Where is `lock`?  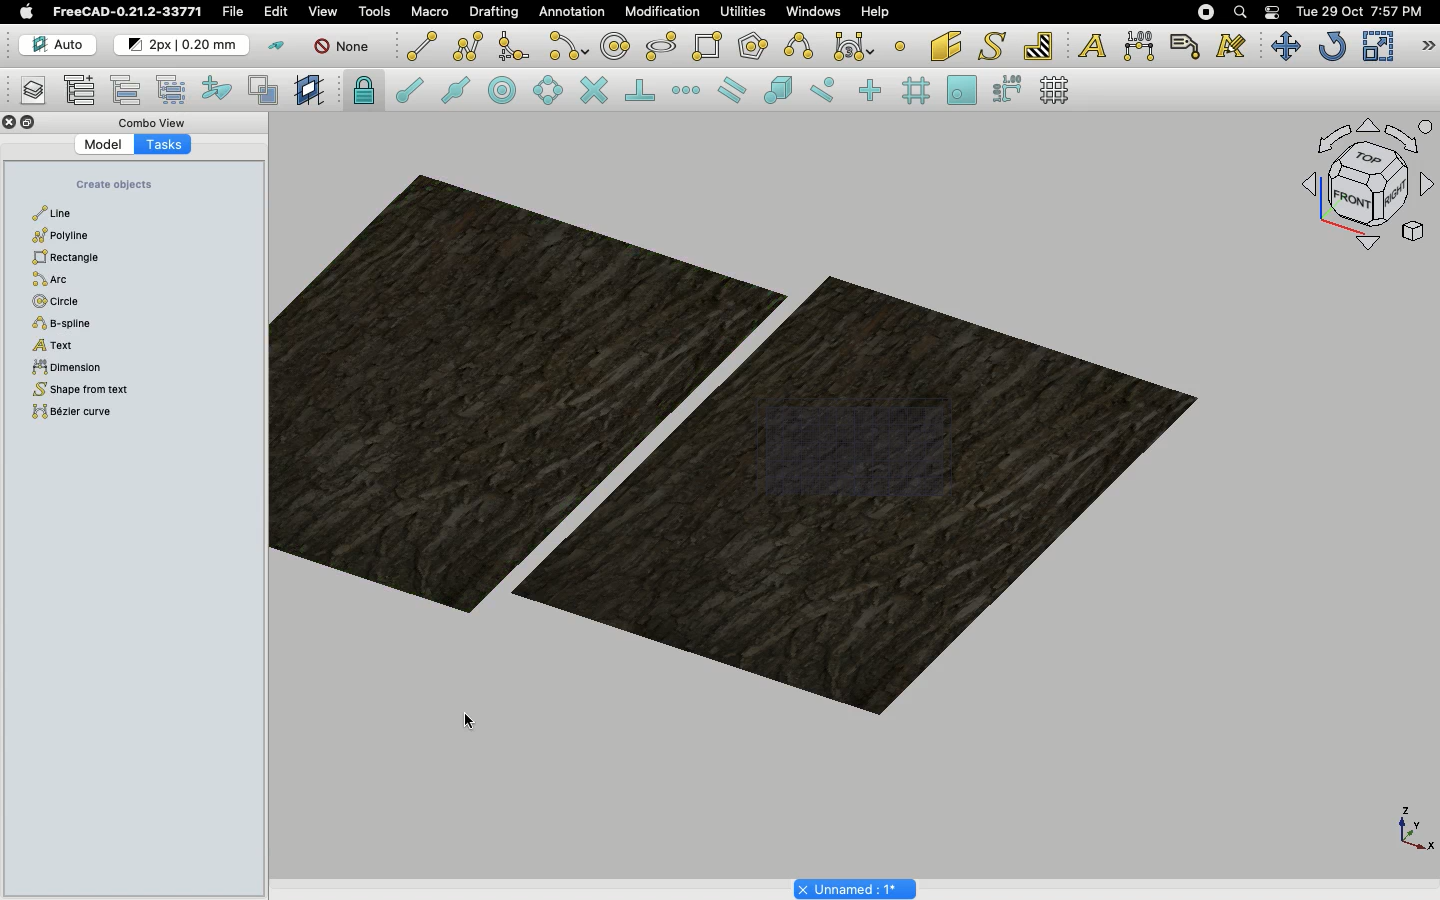 lock is located at coordinates (365, 93).